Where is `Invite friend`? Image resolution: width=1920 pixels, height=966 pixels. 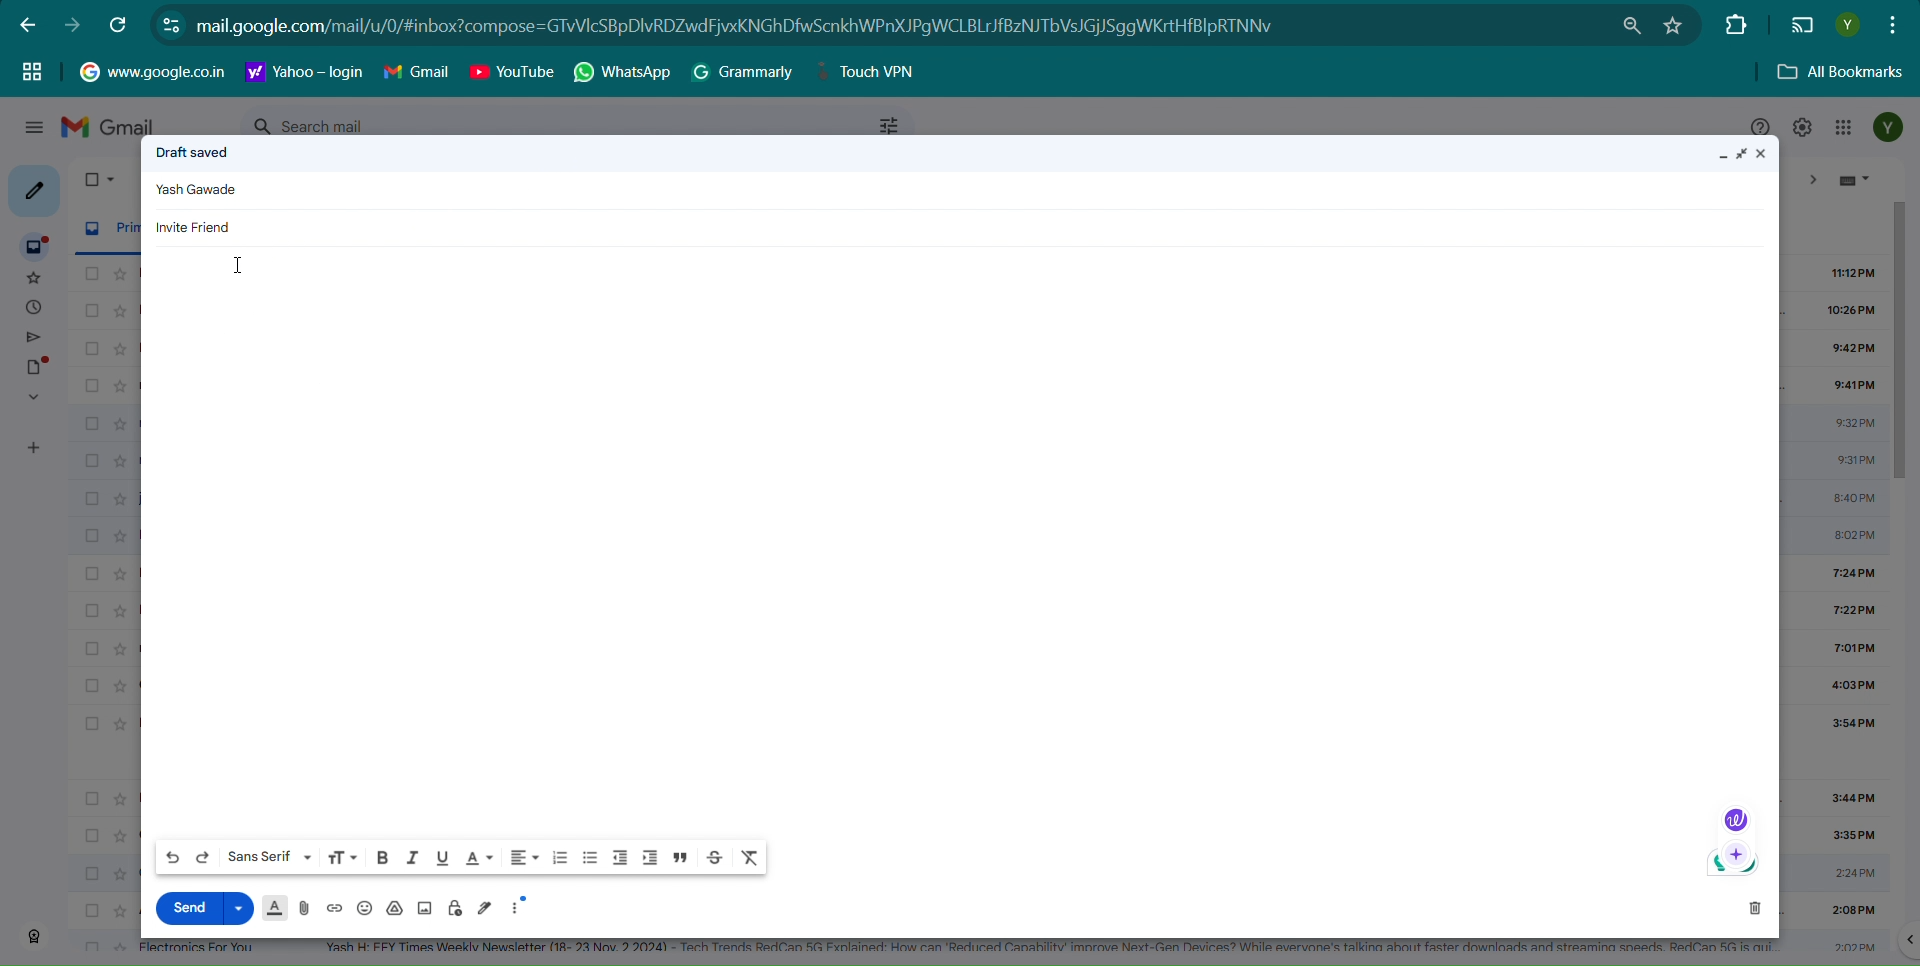
Invite friend is located at coordinates (196, 226).